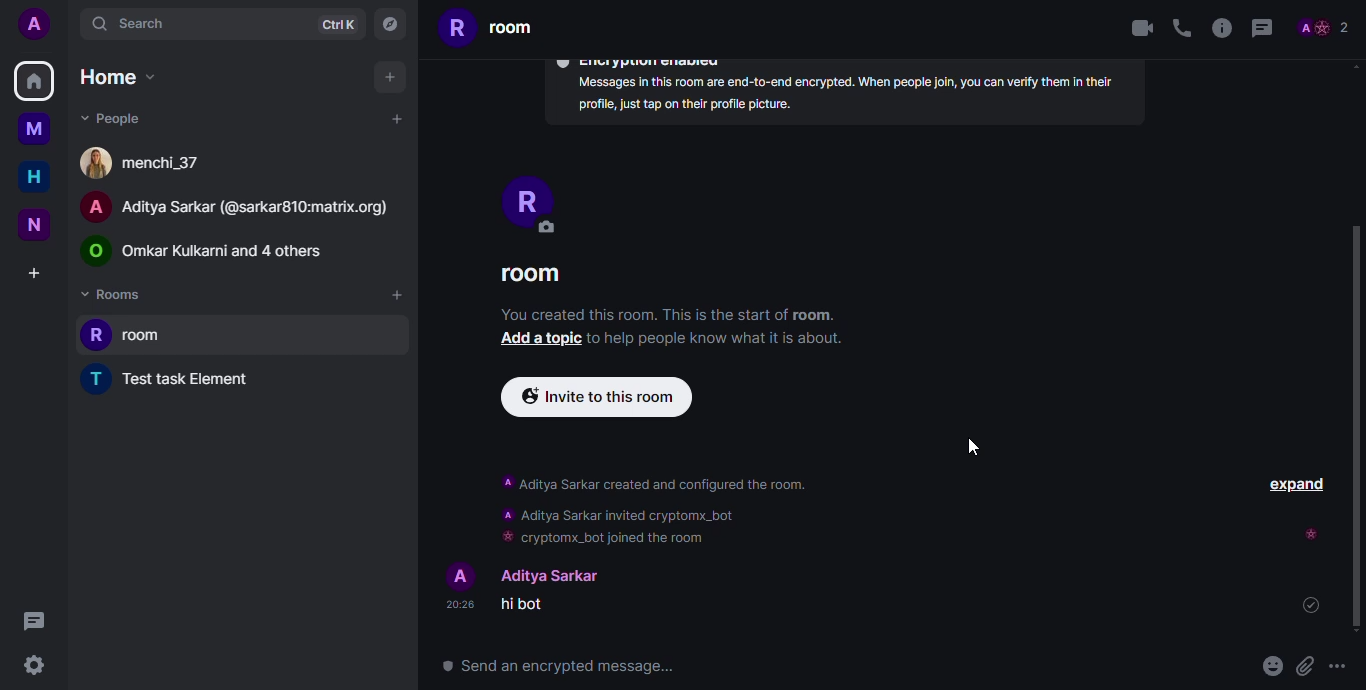 The height and width of the screenshot is (690, 1366). Describe the element at coordinates (1180, 29) in the screenshot. I see `voice call` at that location.